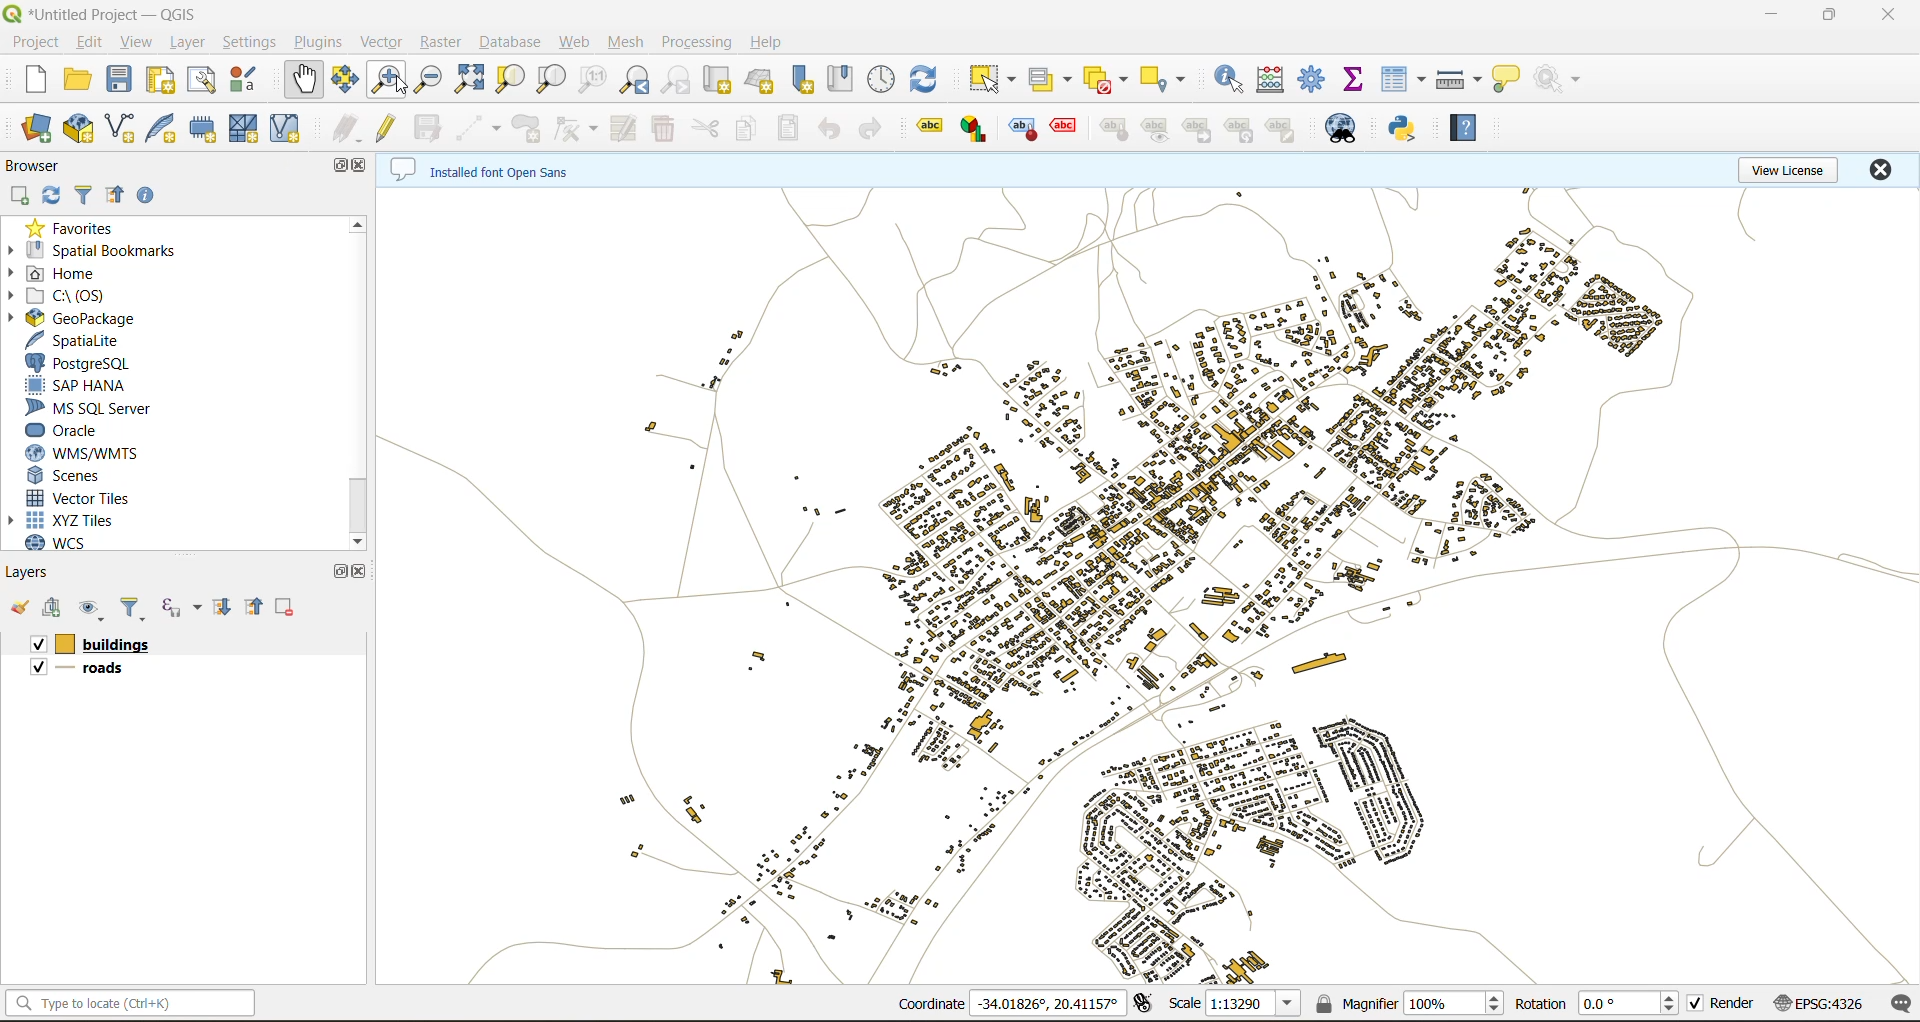 The width and height of the screenshot is (1920, 1022). Describe the element at coordinates (81, 340) in the screenshot. I see `spatialite` at that location.